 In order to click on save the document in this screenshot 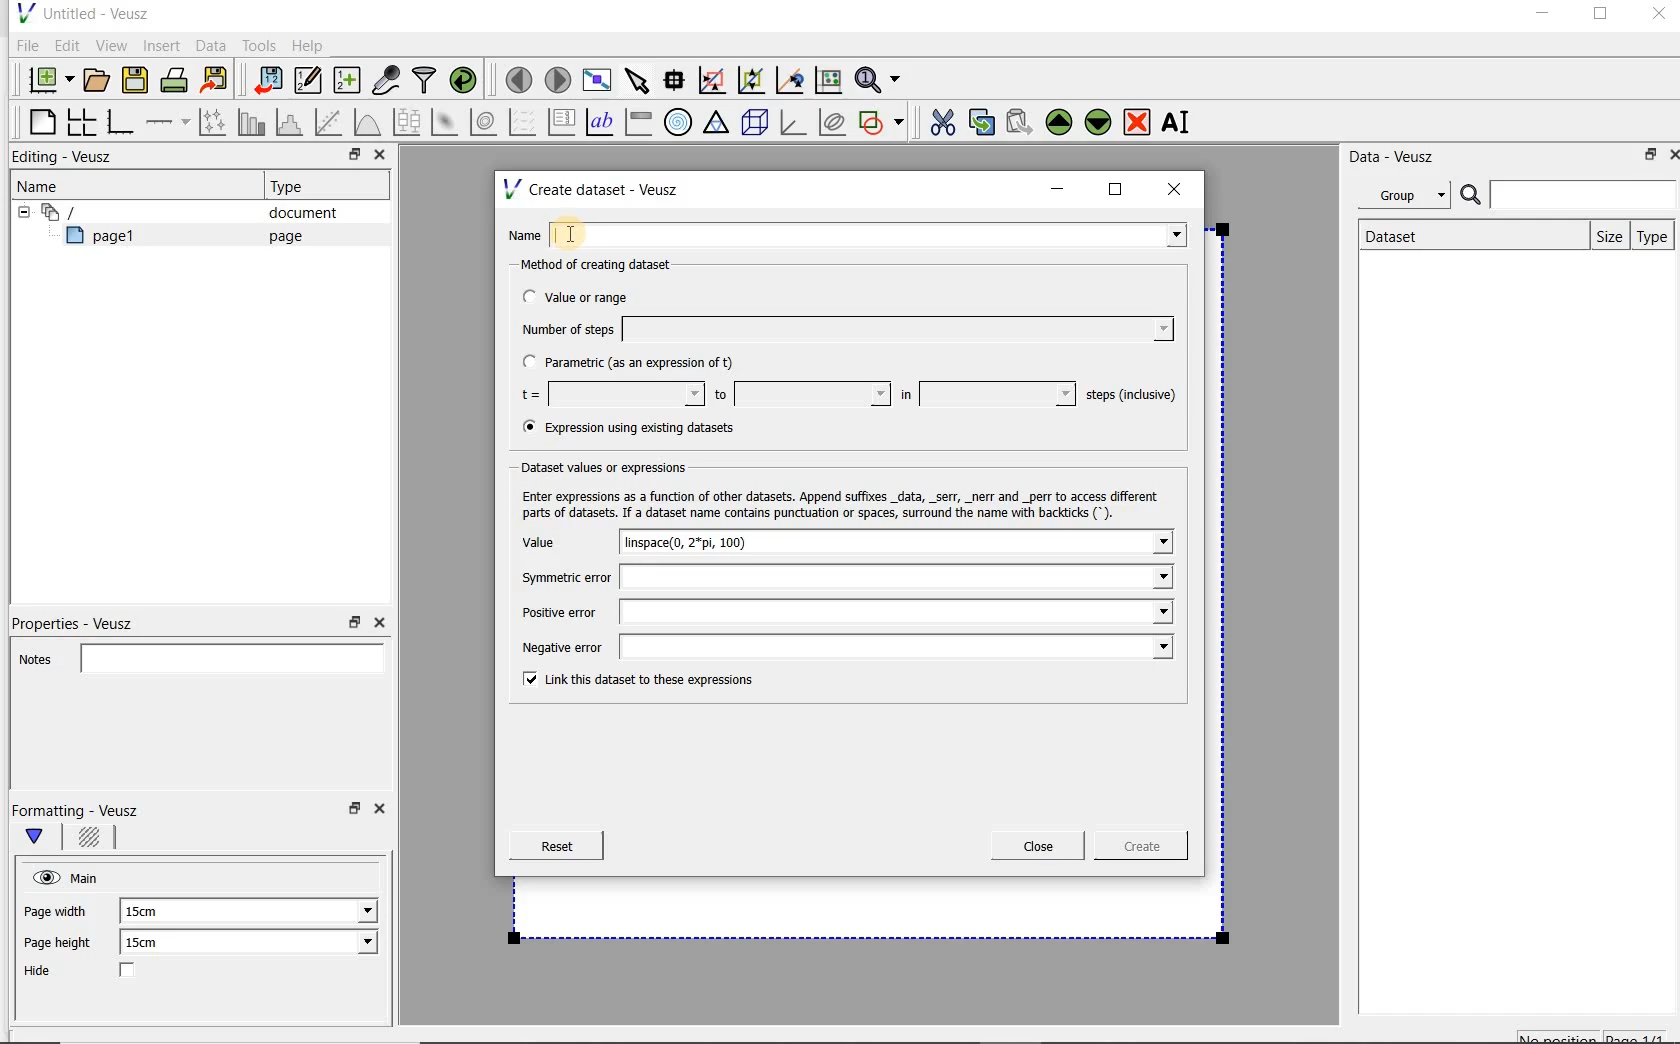, I will do `click(140, 81)`.